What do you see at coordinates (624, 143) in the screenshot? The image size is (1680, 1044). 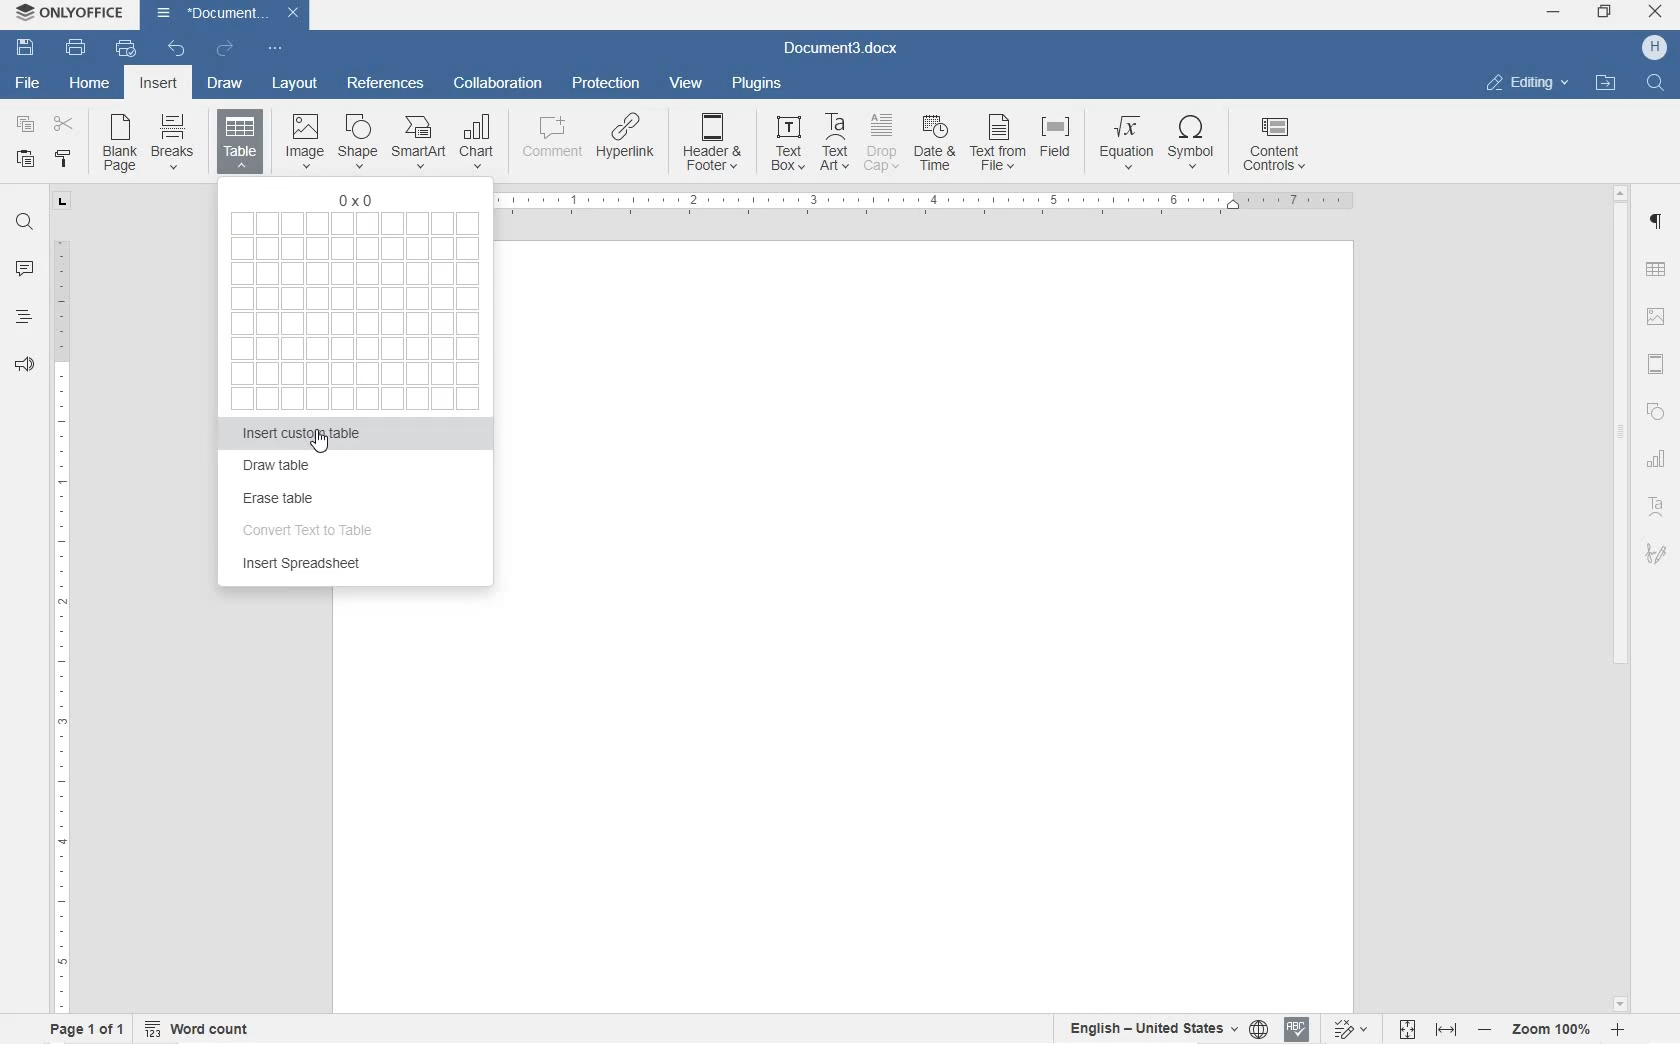 I see `Hyperlink` at bounding box center [624, 143].